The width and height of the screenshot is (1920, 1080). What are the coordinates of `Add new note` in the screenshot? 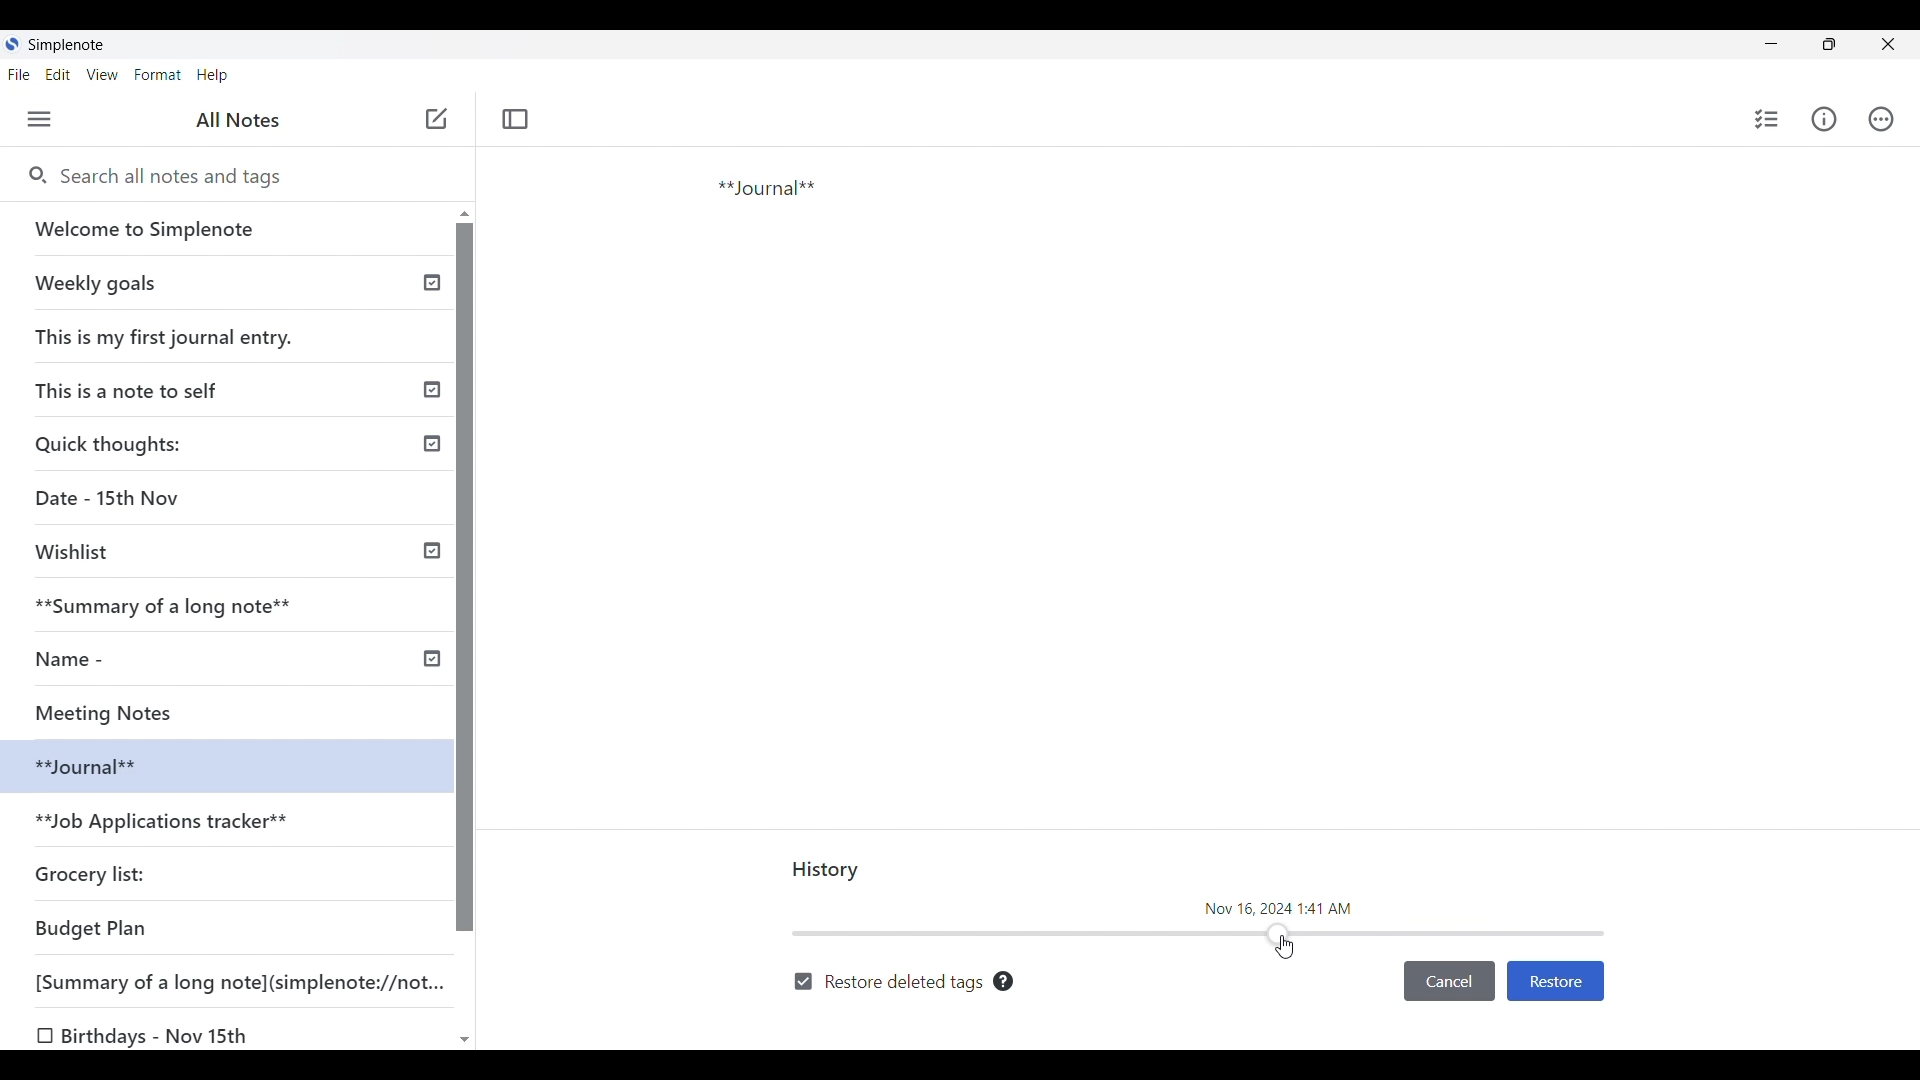 It's located at (437, 118).